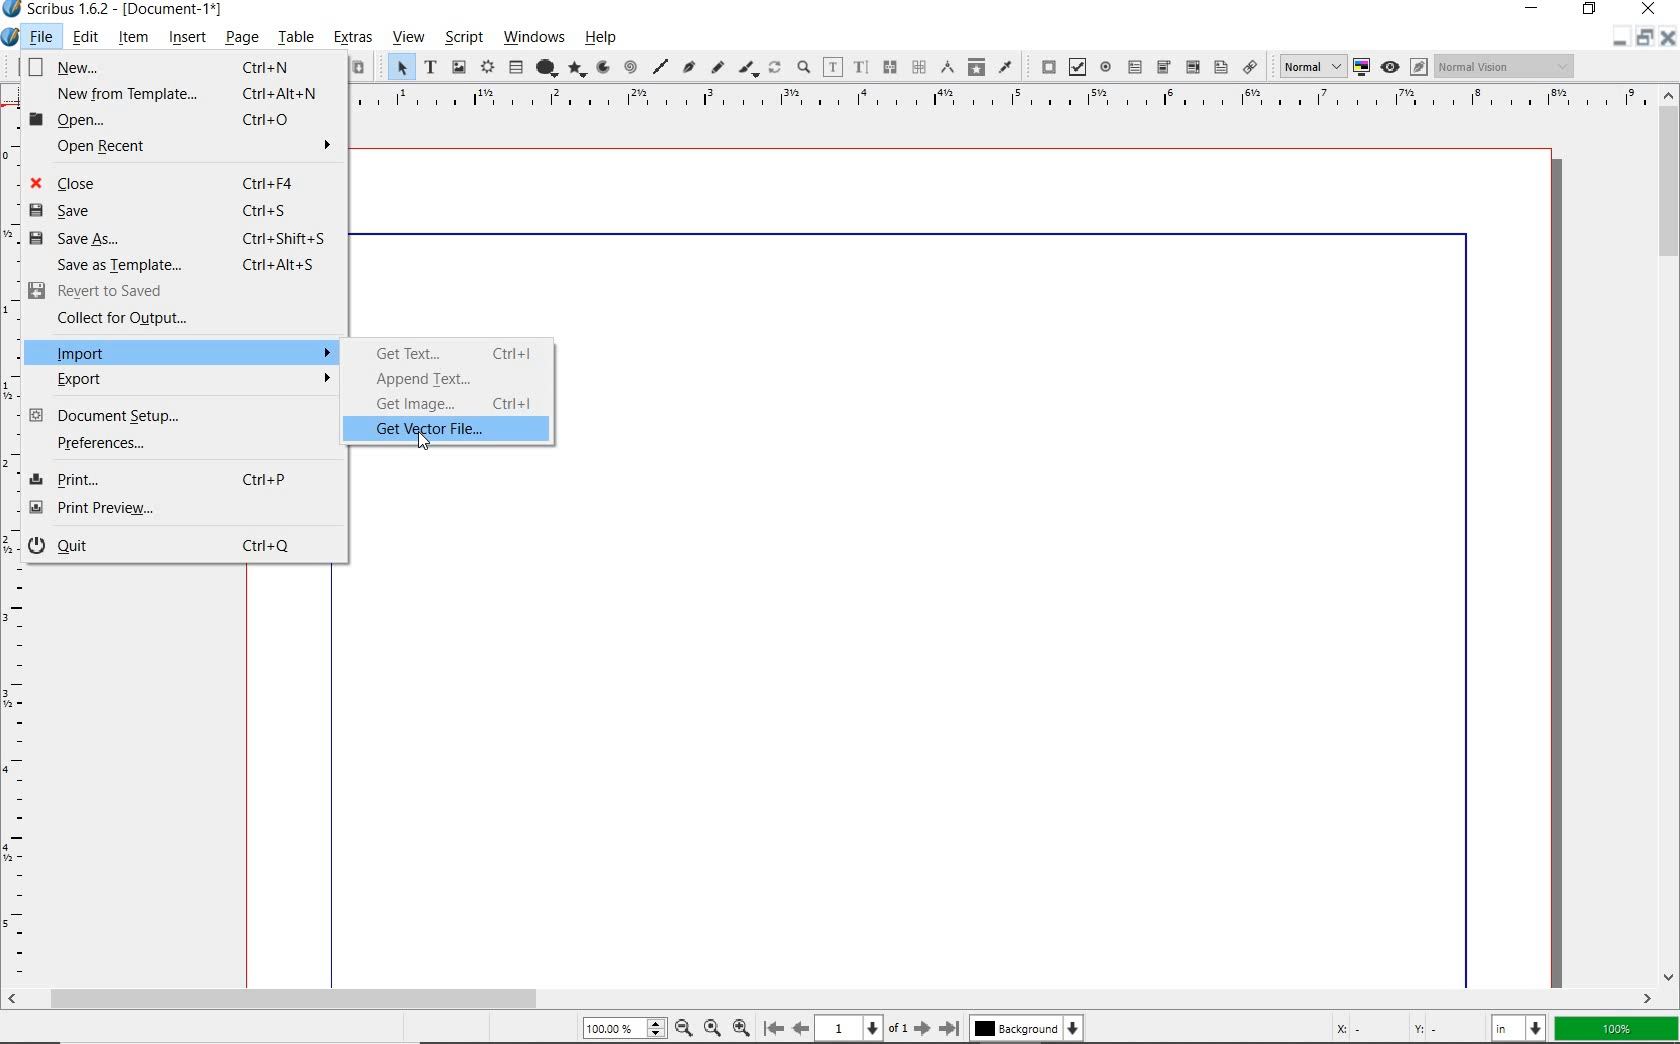 The height and width of the screenshot is (1044, 1680). Describe the element at coordinates (295, 37) in the screenshot. I see `table` at that location.